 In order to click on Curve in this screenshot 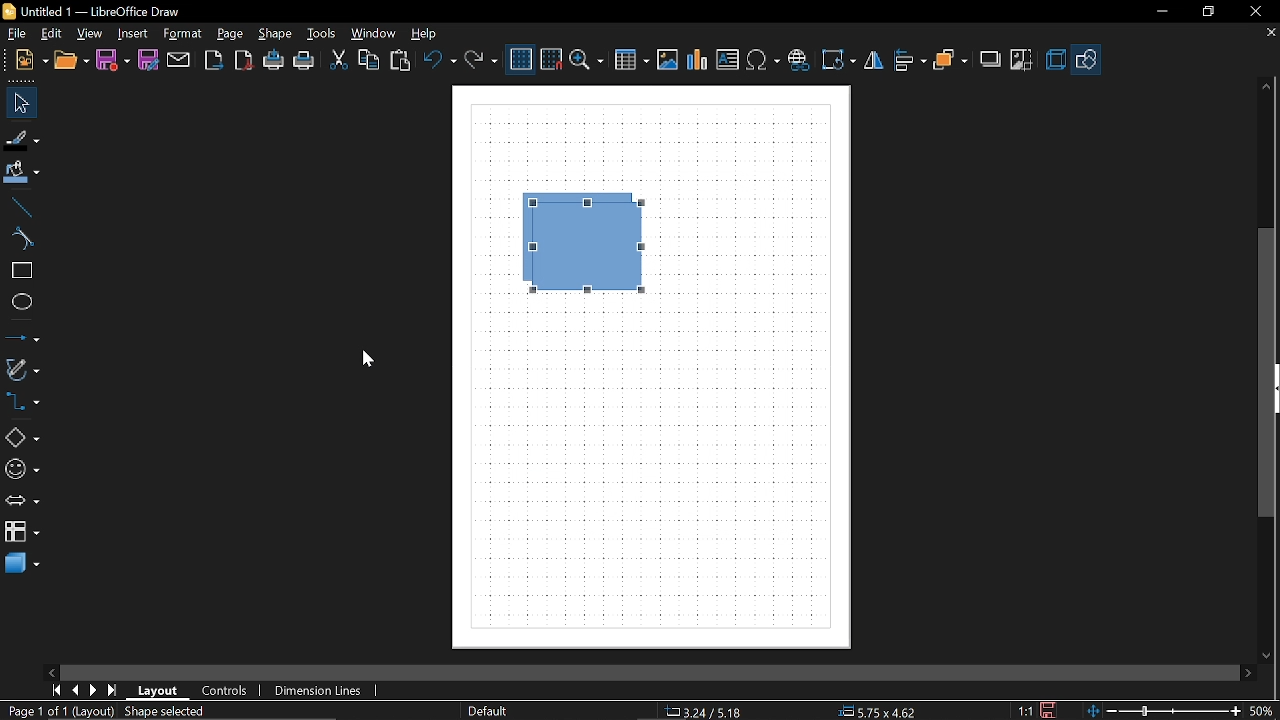, I will do `click(19, 240)`.